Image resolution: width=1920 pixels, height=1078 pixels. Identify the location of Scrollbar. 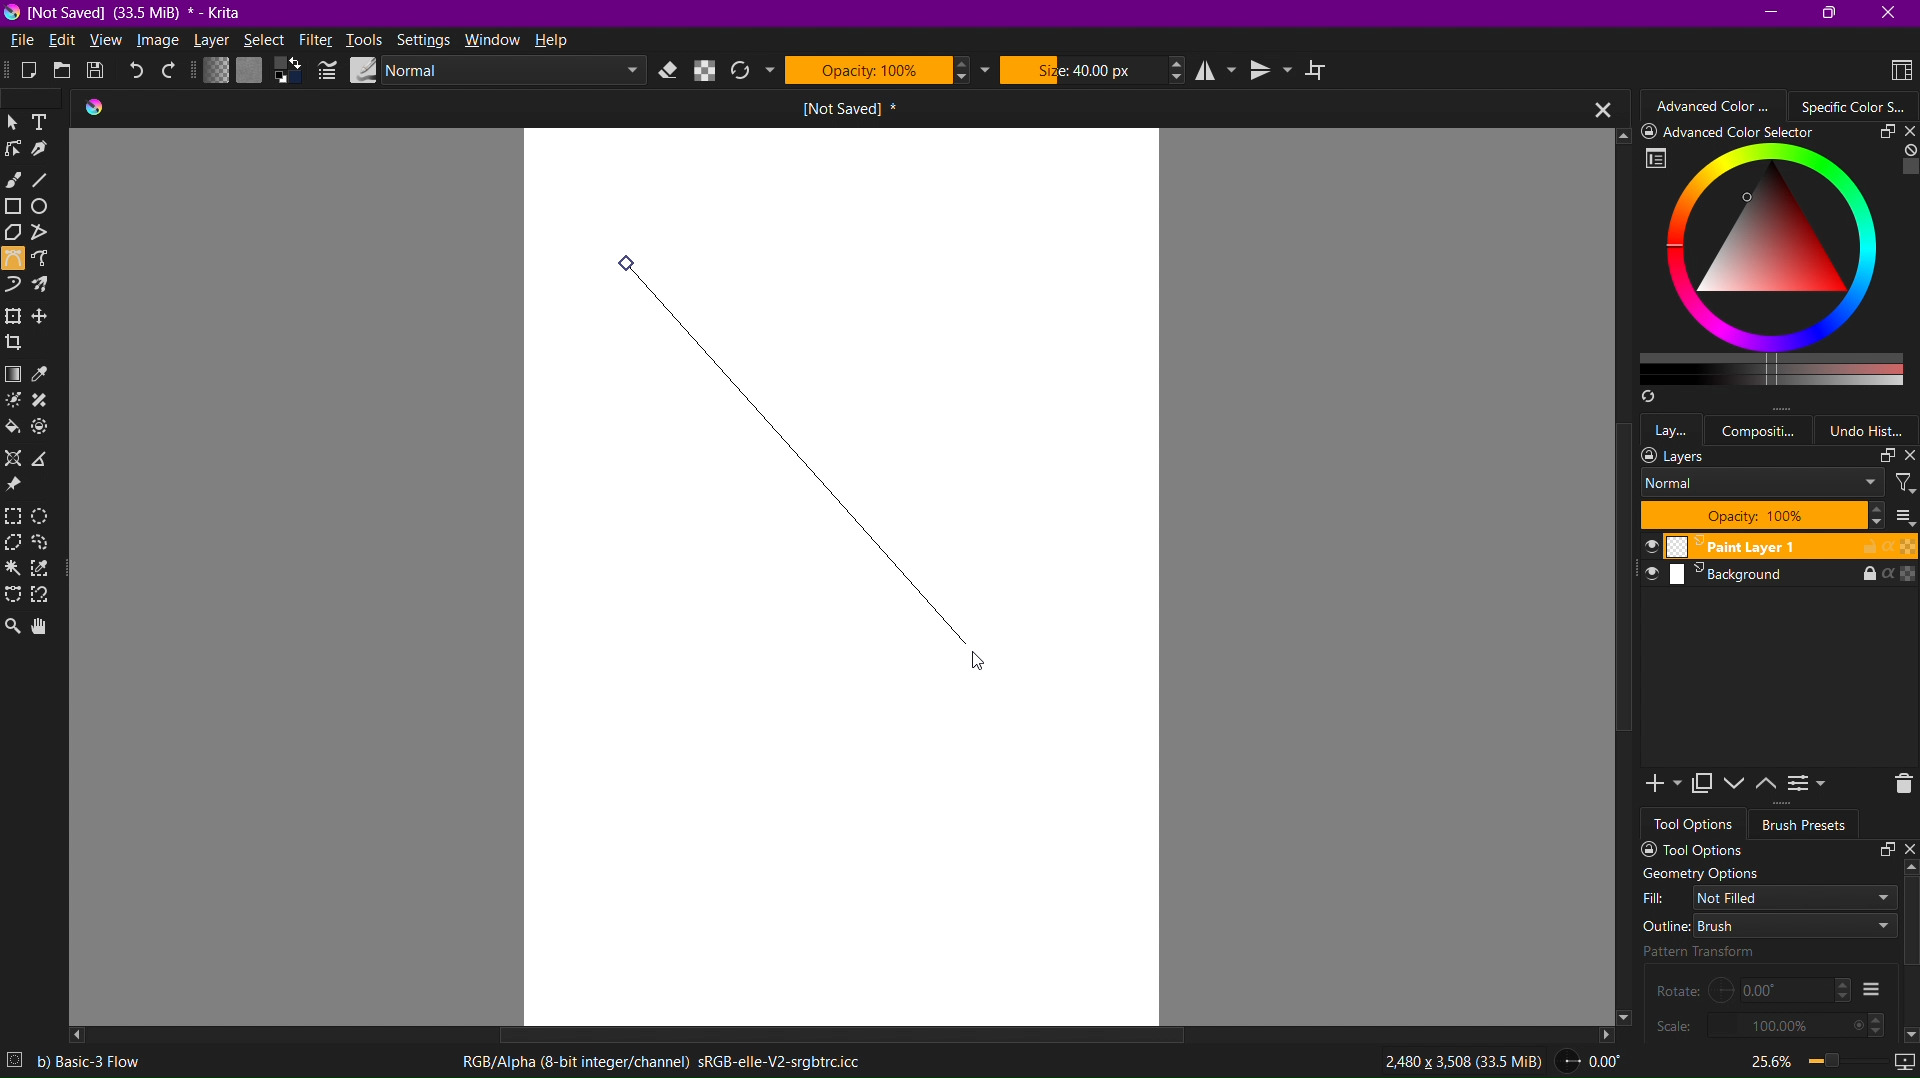
(828, 1030).